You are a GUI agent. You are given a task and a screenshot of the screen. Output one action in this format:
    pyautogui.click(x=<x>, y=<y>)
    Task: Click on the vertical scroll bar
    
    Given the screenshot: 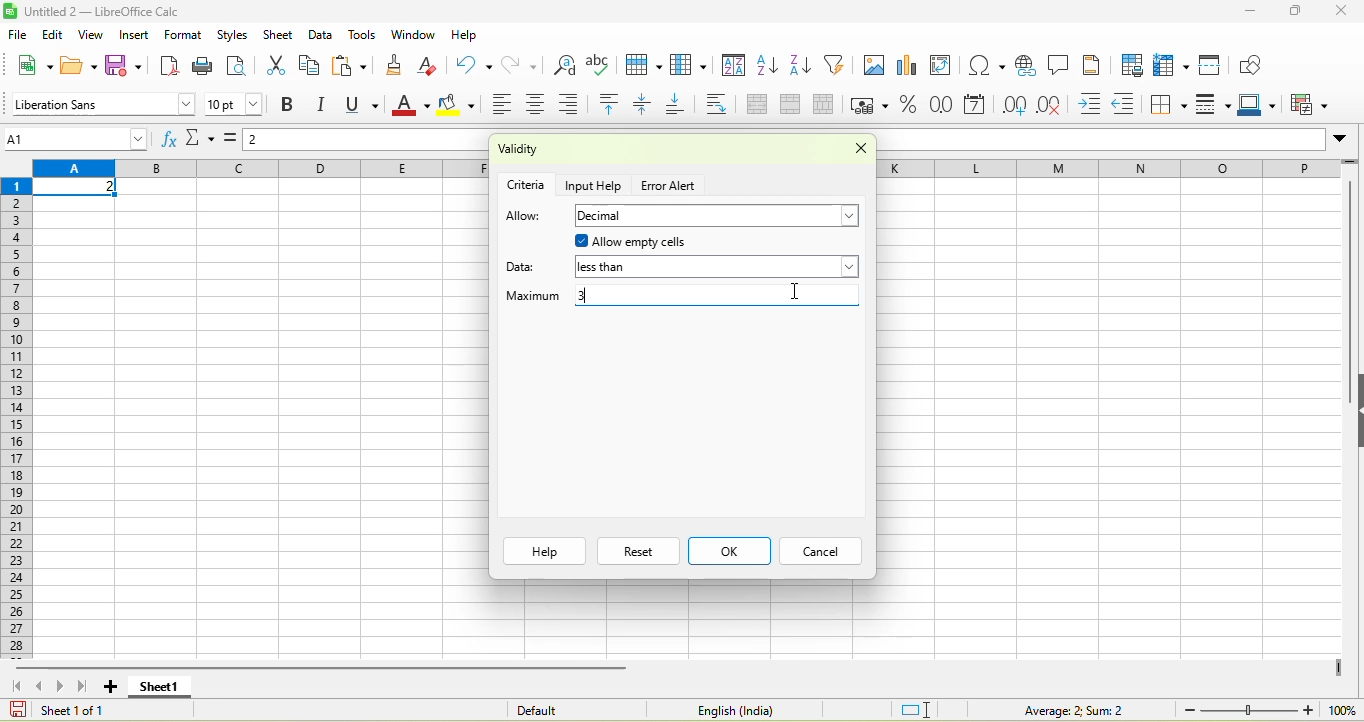 What is the action you would take?
    pyautogui.click(x=1347, y=300)
    